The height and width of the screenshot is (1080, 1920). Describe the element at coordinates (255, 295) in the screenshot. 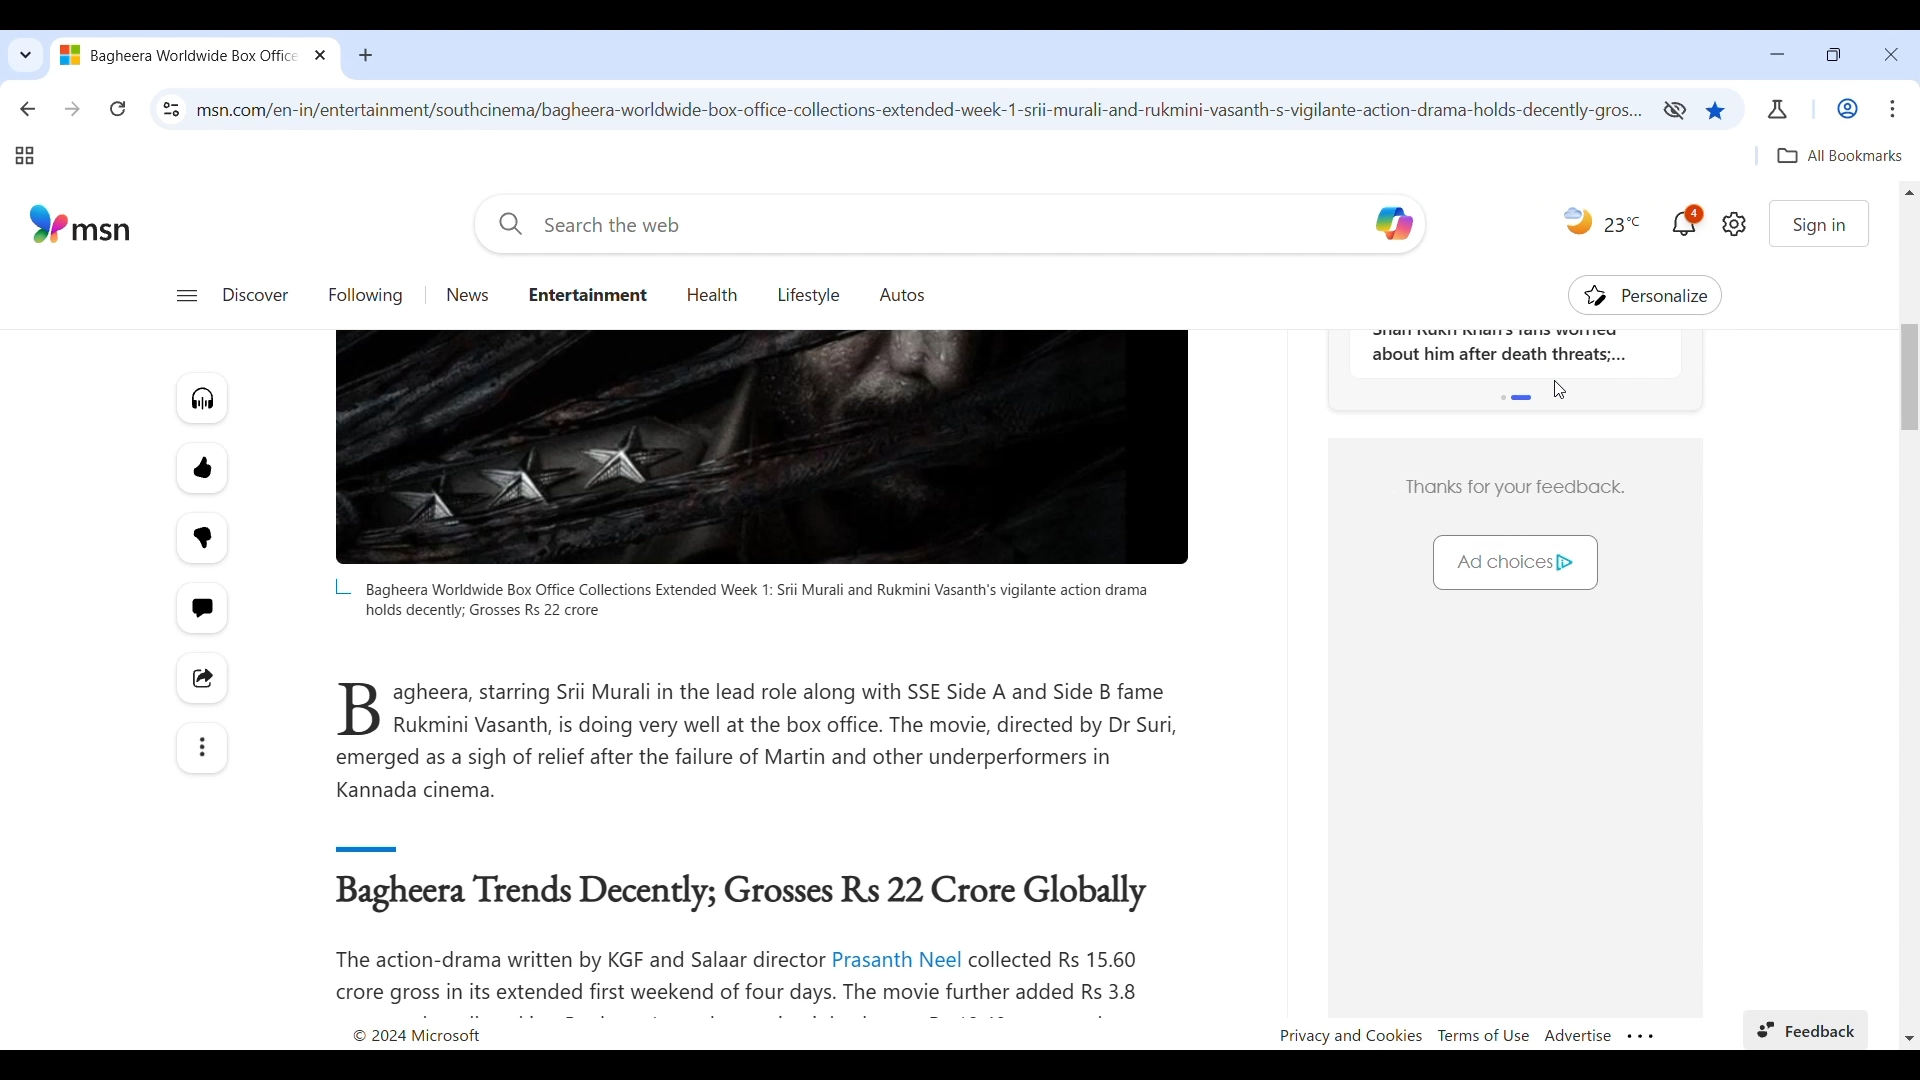

I see `Go to discover page` at that location.